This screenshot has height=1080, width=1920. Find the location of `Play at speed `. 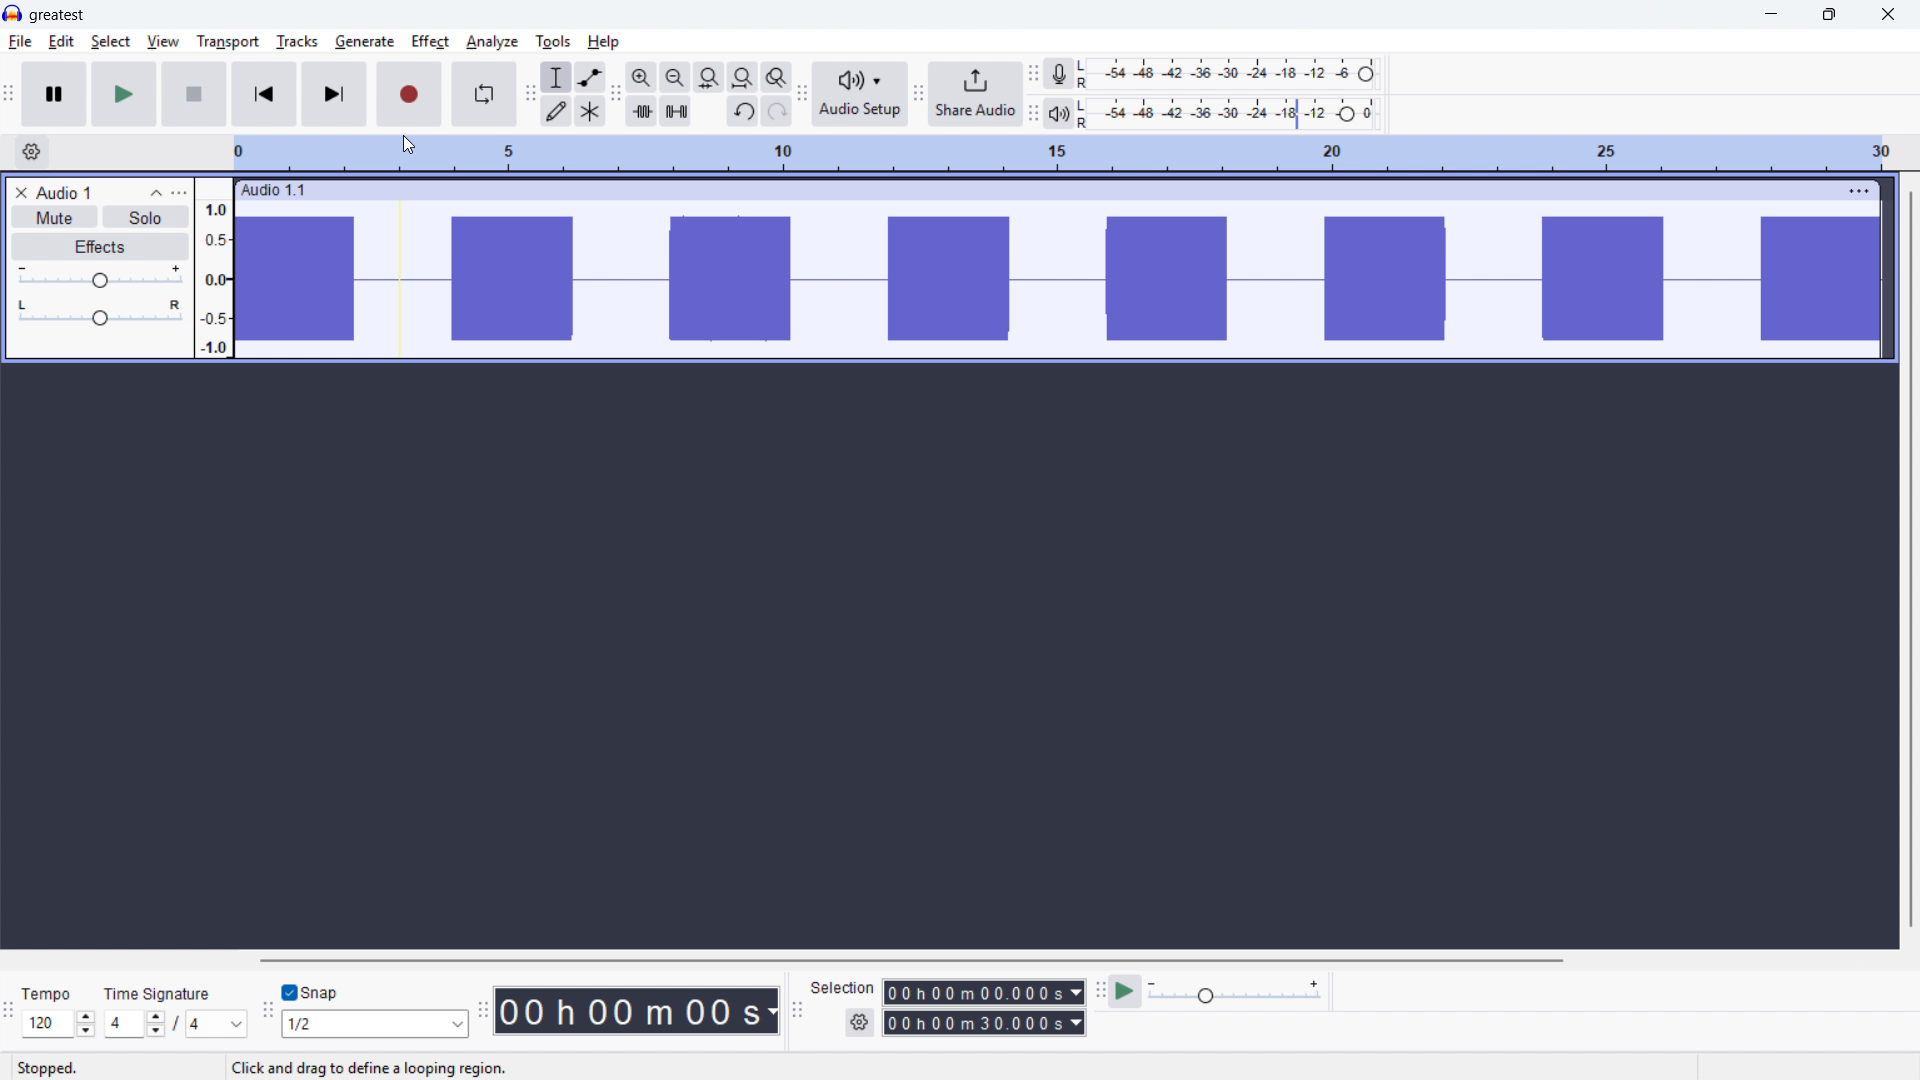

Play at speed  is located at coordinates (1126, 992).